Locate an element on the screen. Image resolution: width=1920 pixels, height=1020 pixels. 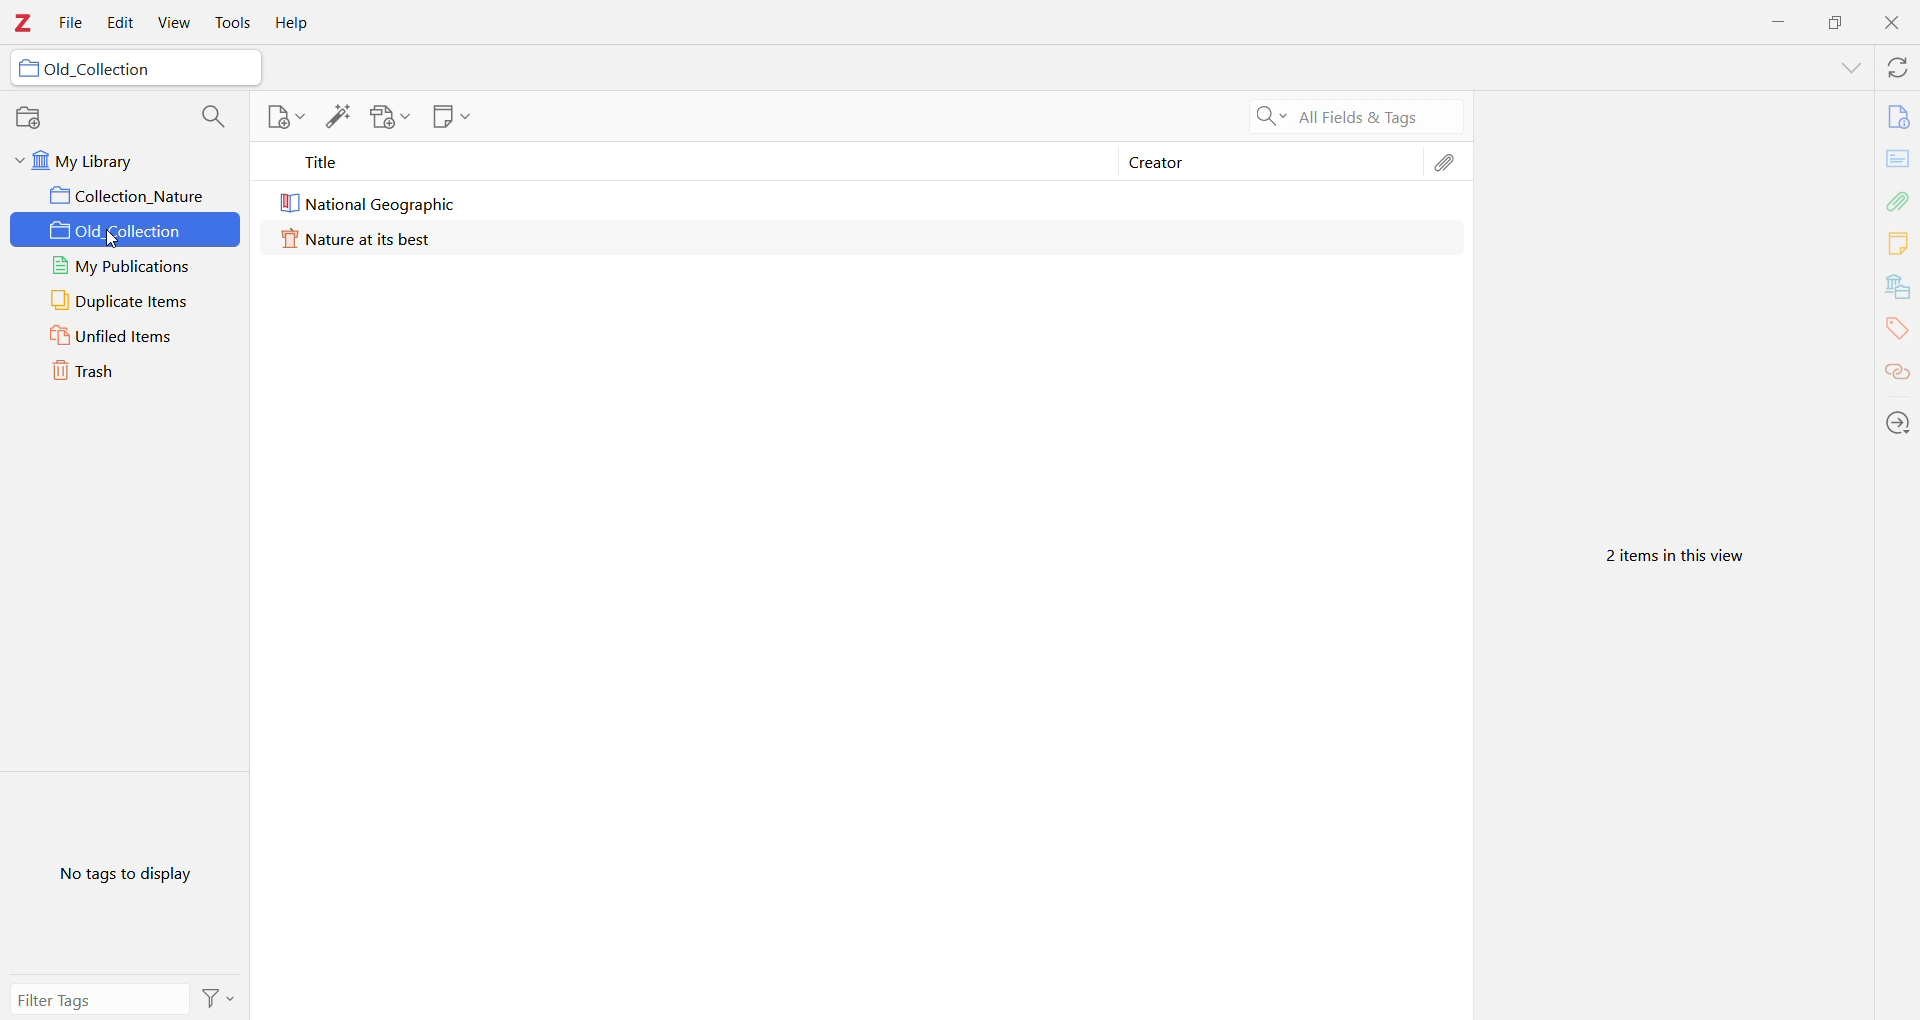
Unfiled Items is located at coordinates (127, 337).